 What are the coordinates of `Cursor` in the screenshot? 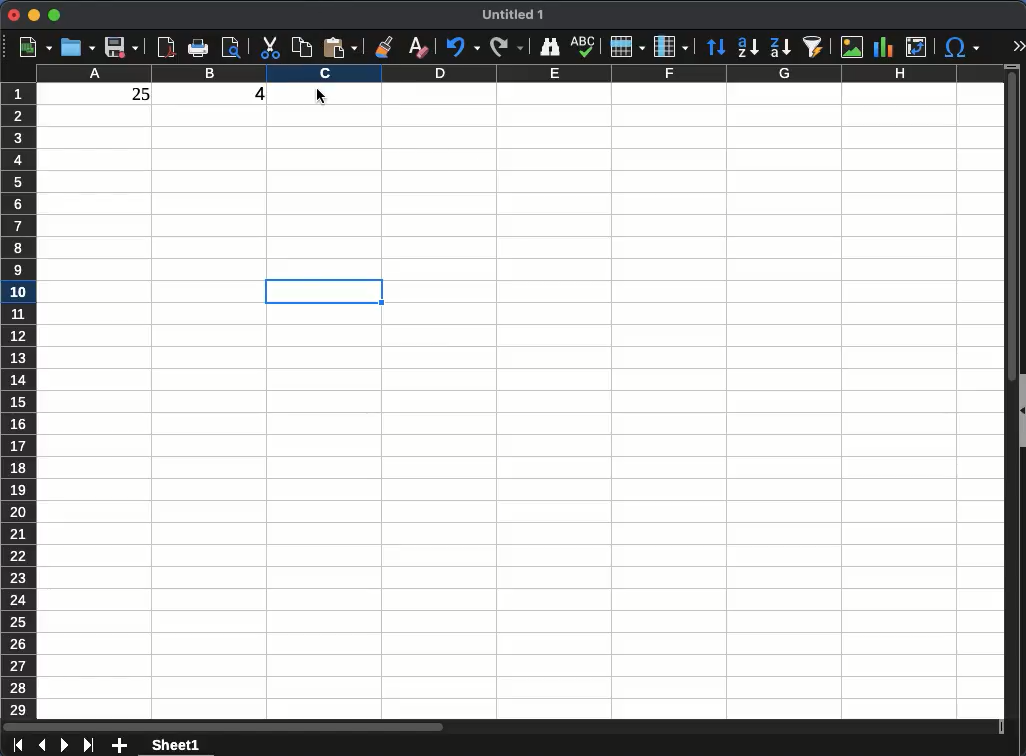 It's located at (327, 102).